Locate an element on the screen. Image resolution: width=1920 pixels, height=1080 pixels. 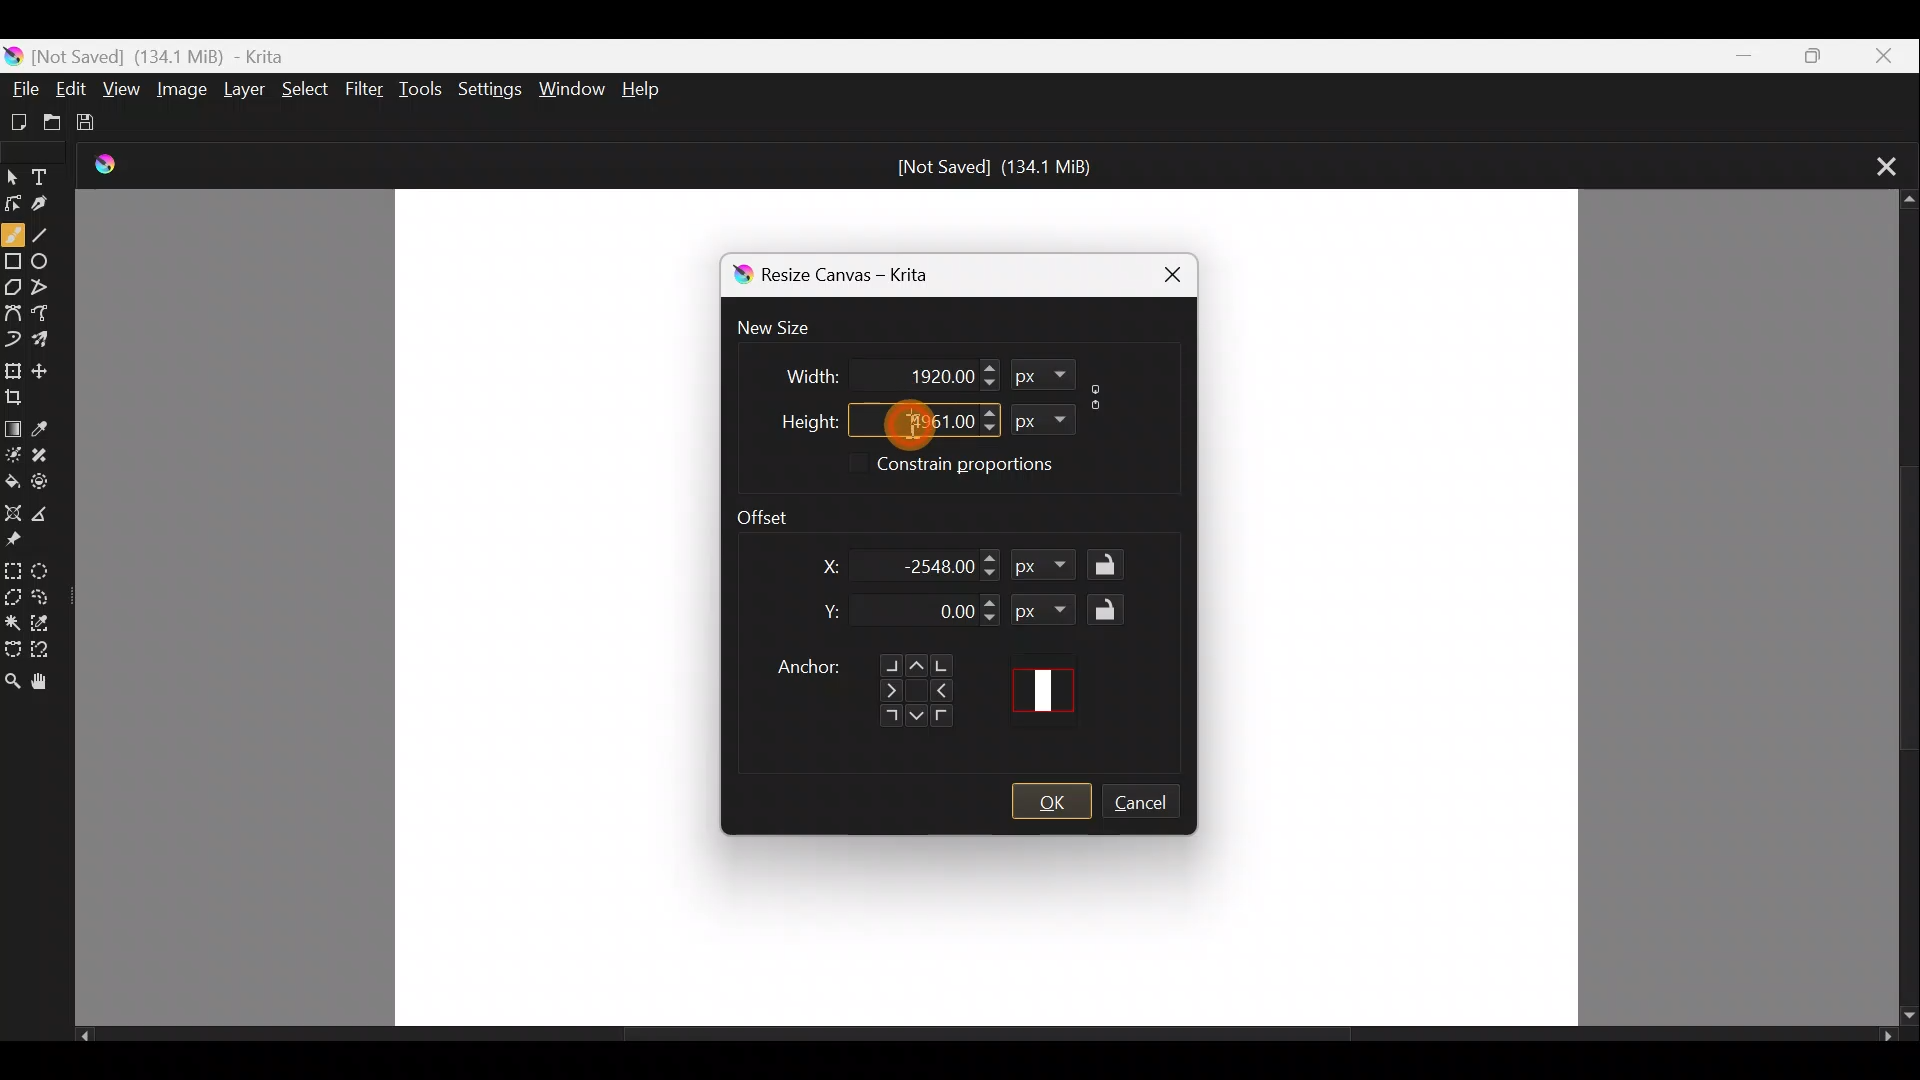
Rectangular selection tool is located at coordinates (16, 570).